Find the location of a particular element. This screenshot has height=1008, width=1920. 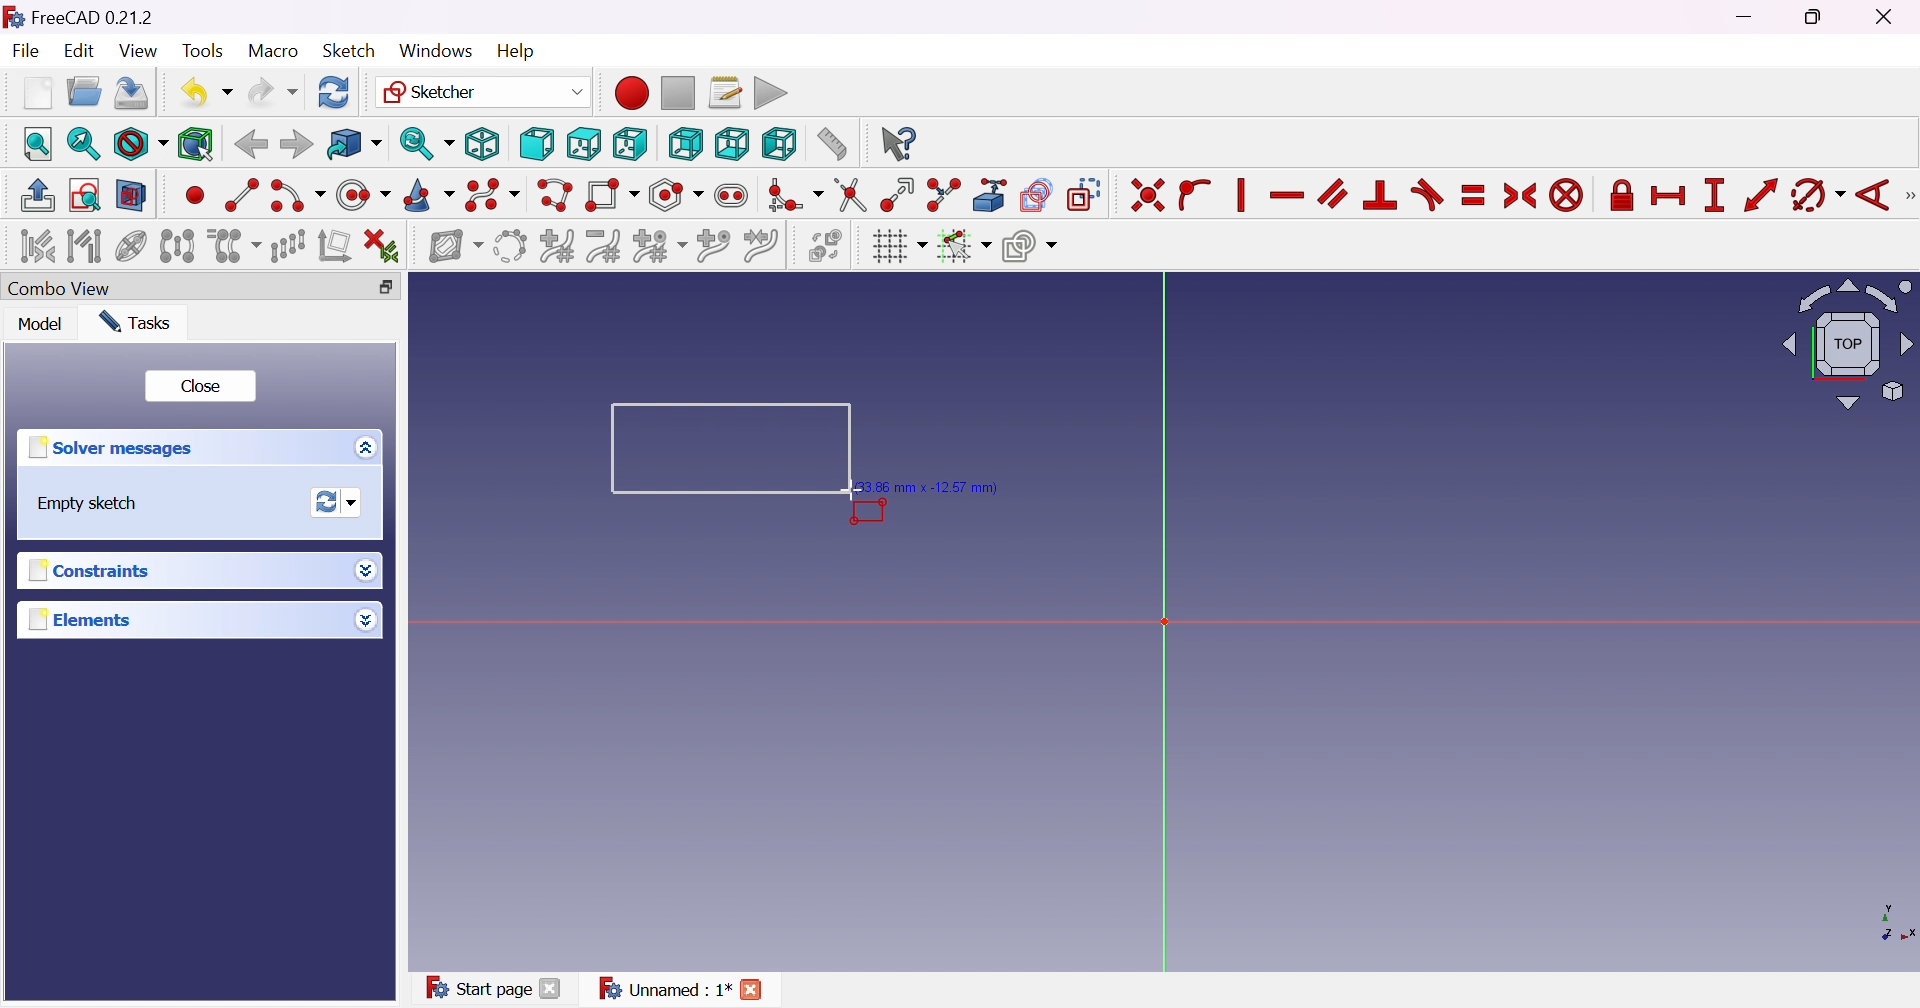

Decrease B-spline degree is located at coordinates (606, 246).